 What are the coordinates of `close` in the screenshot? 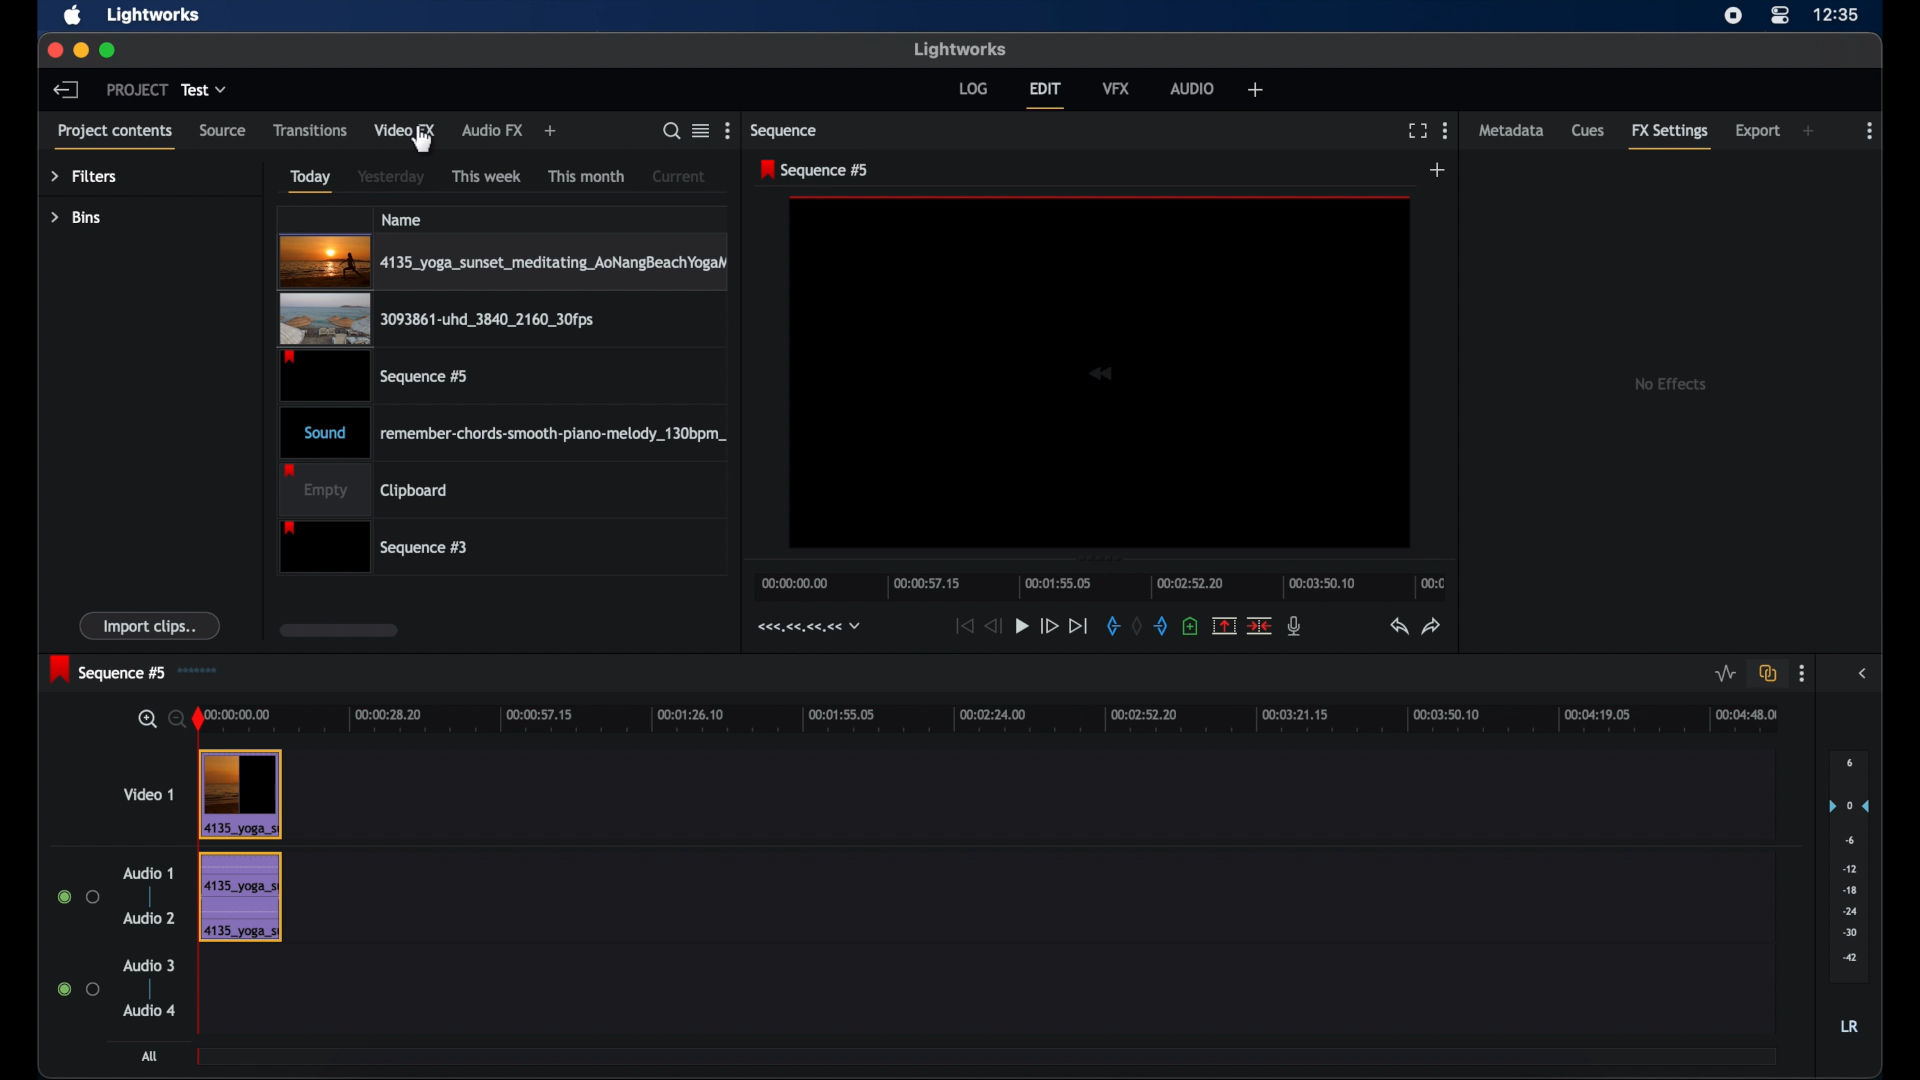 It's located at (53, 49).